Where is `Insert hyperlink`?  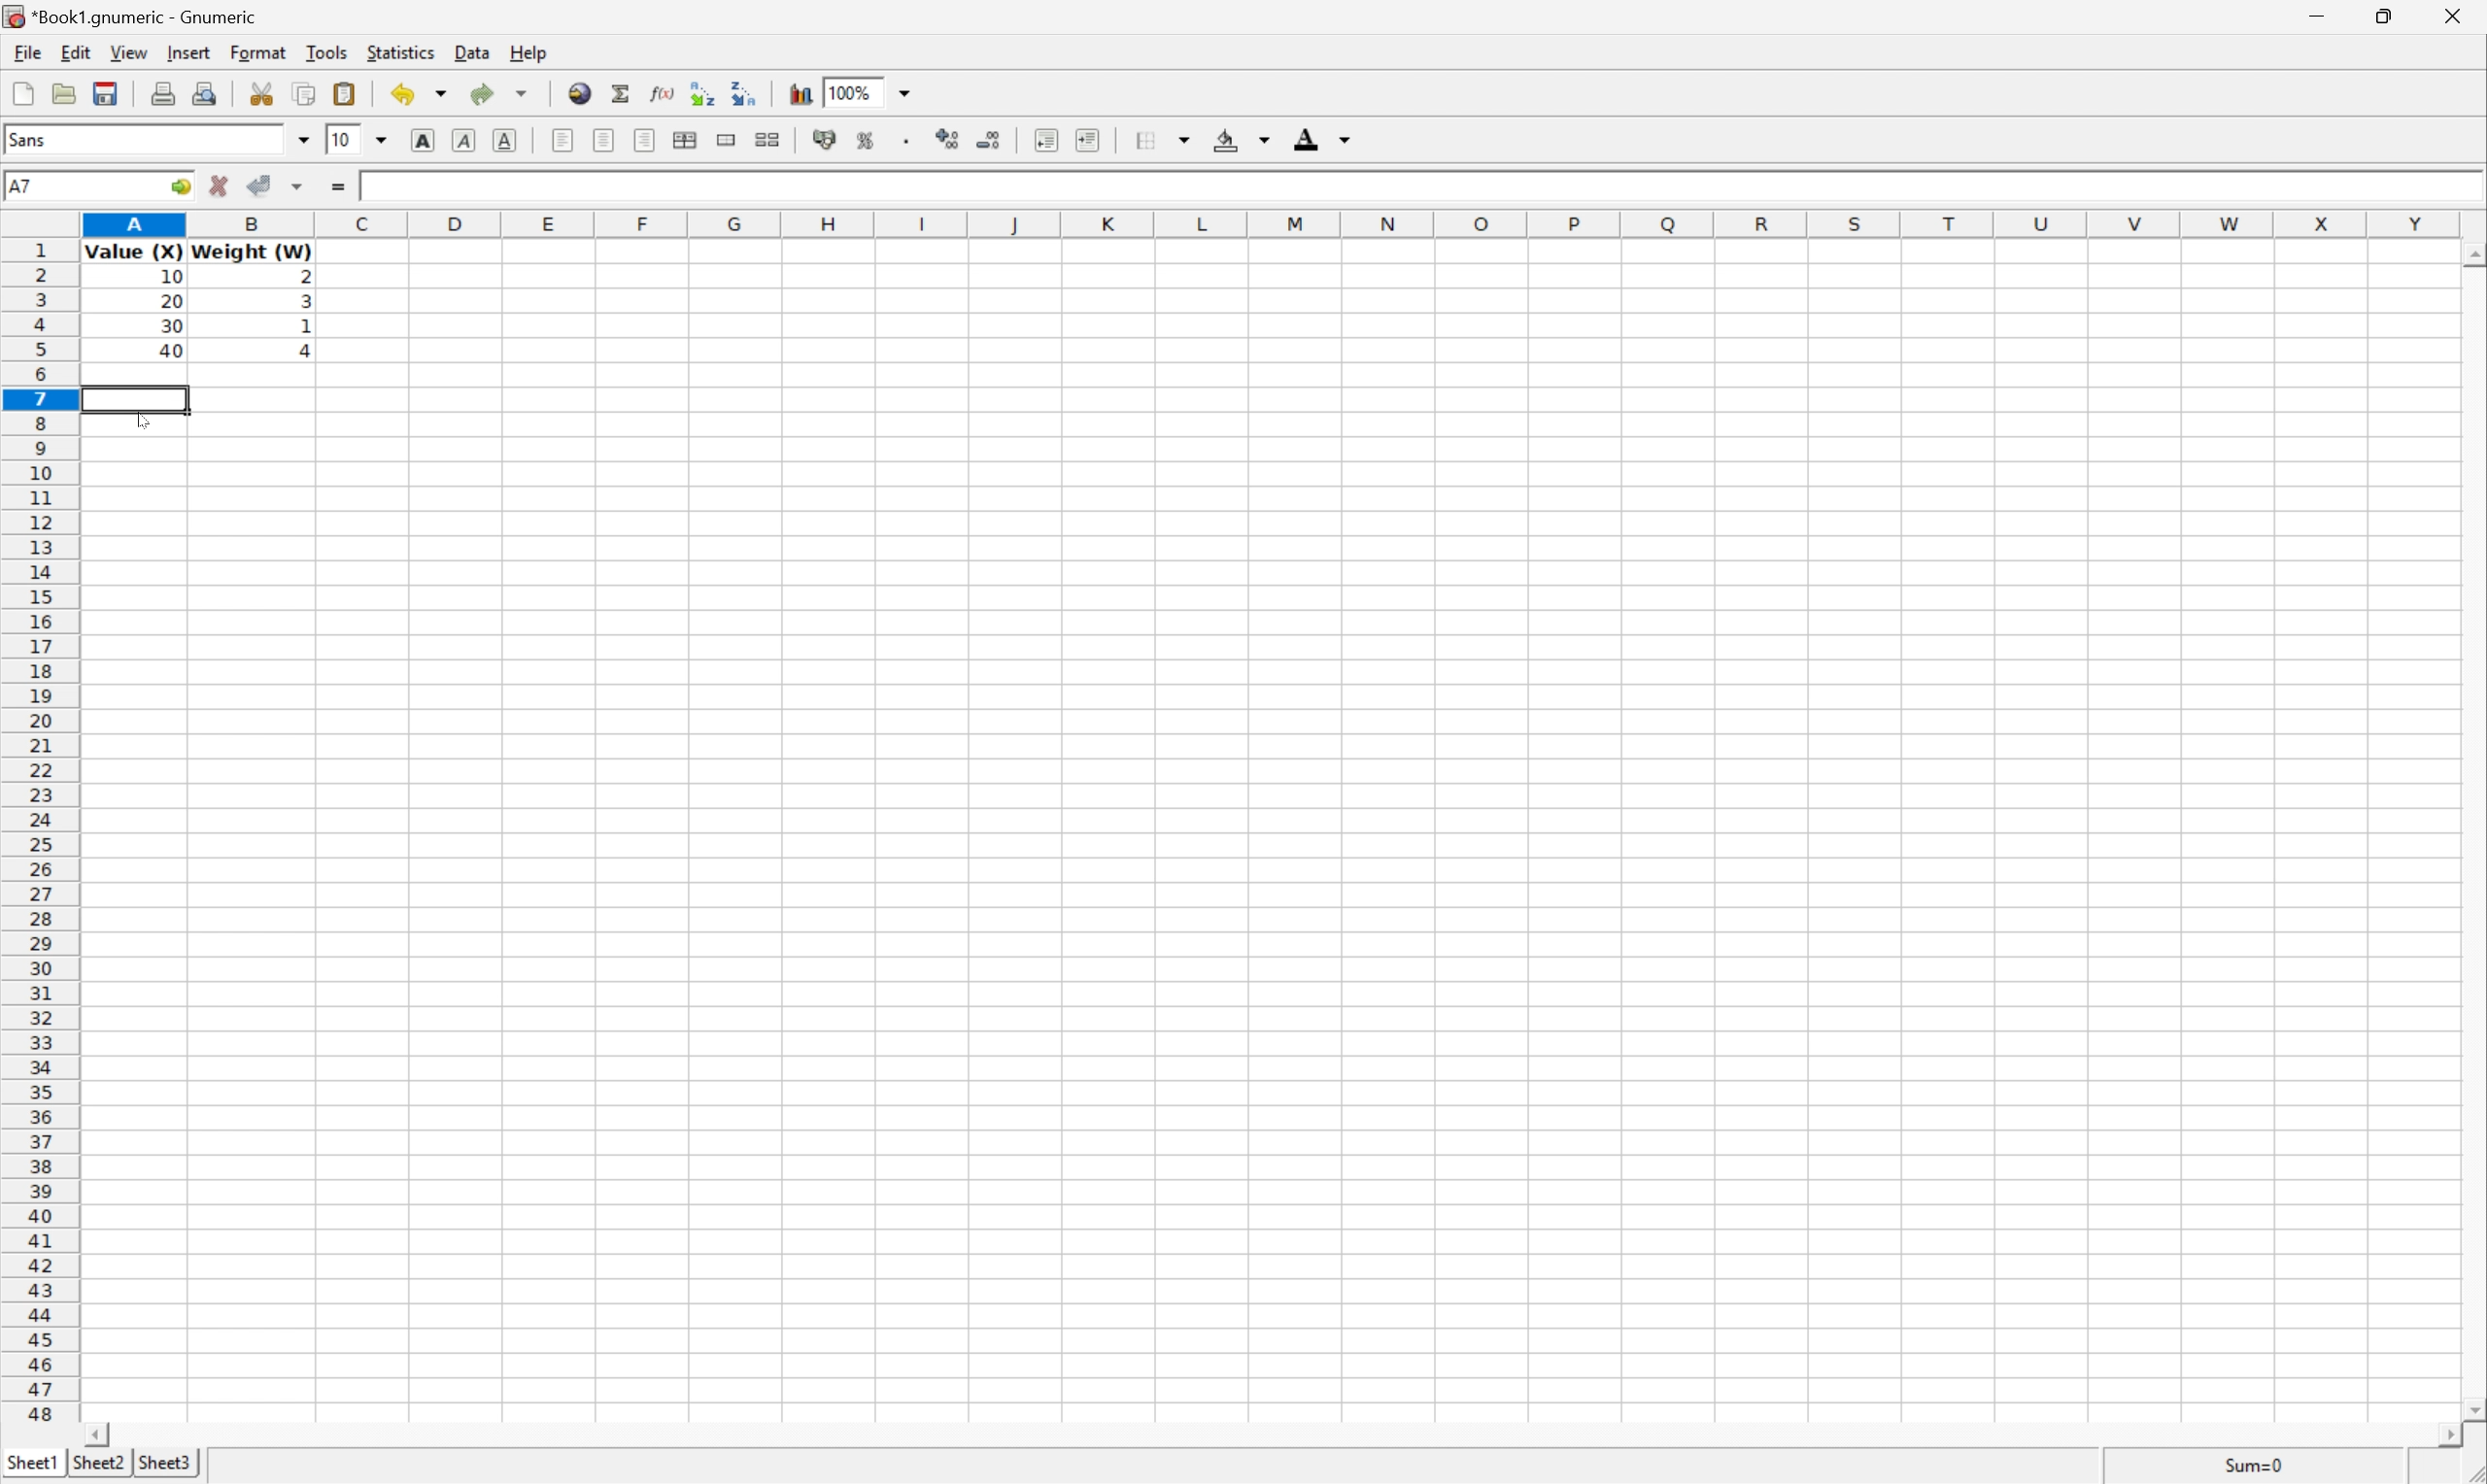
Insert hyperlink is located at coordinates (583, 92).